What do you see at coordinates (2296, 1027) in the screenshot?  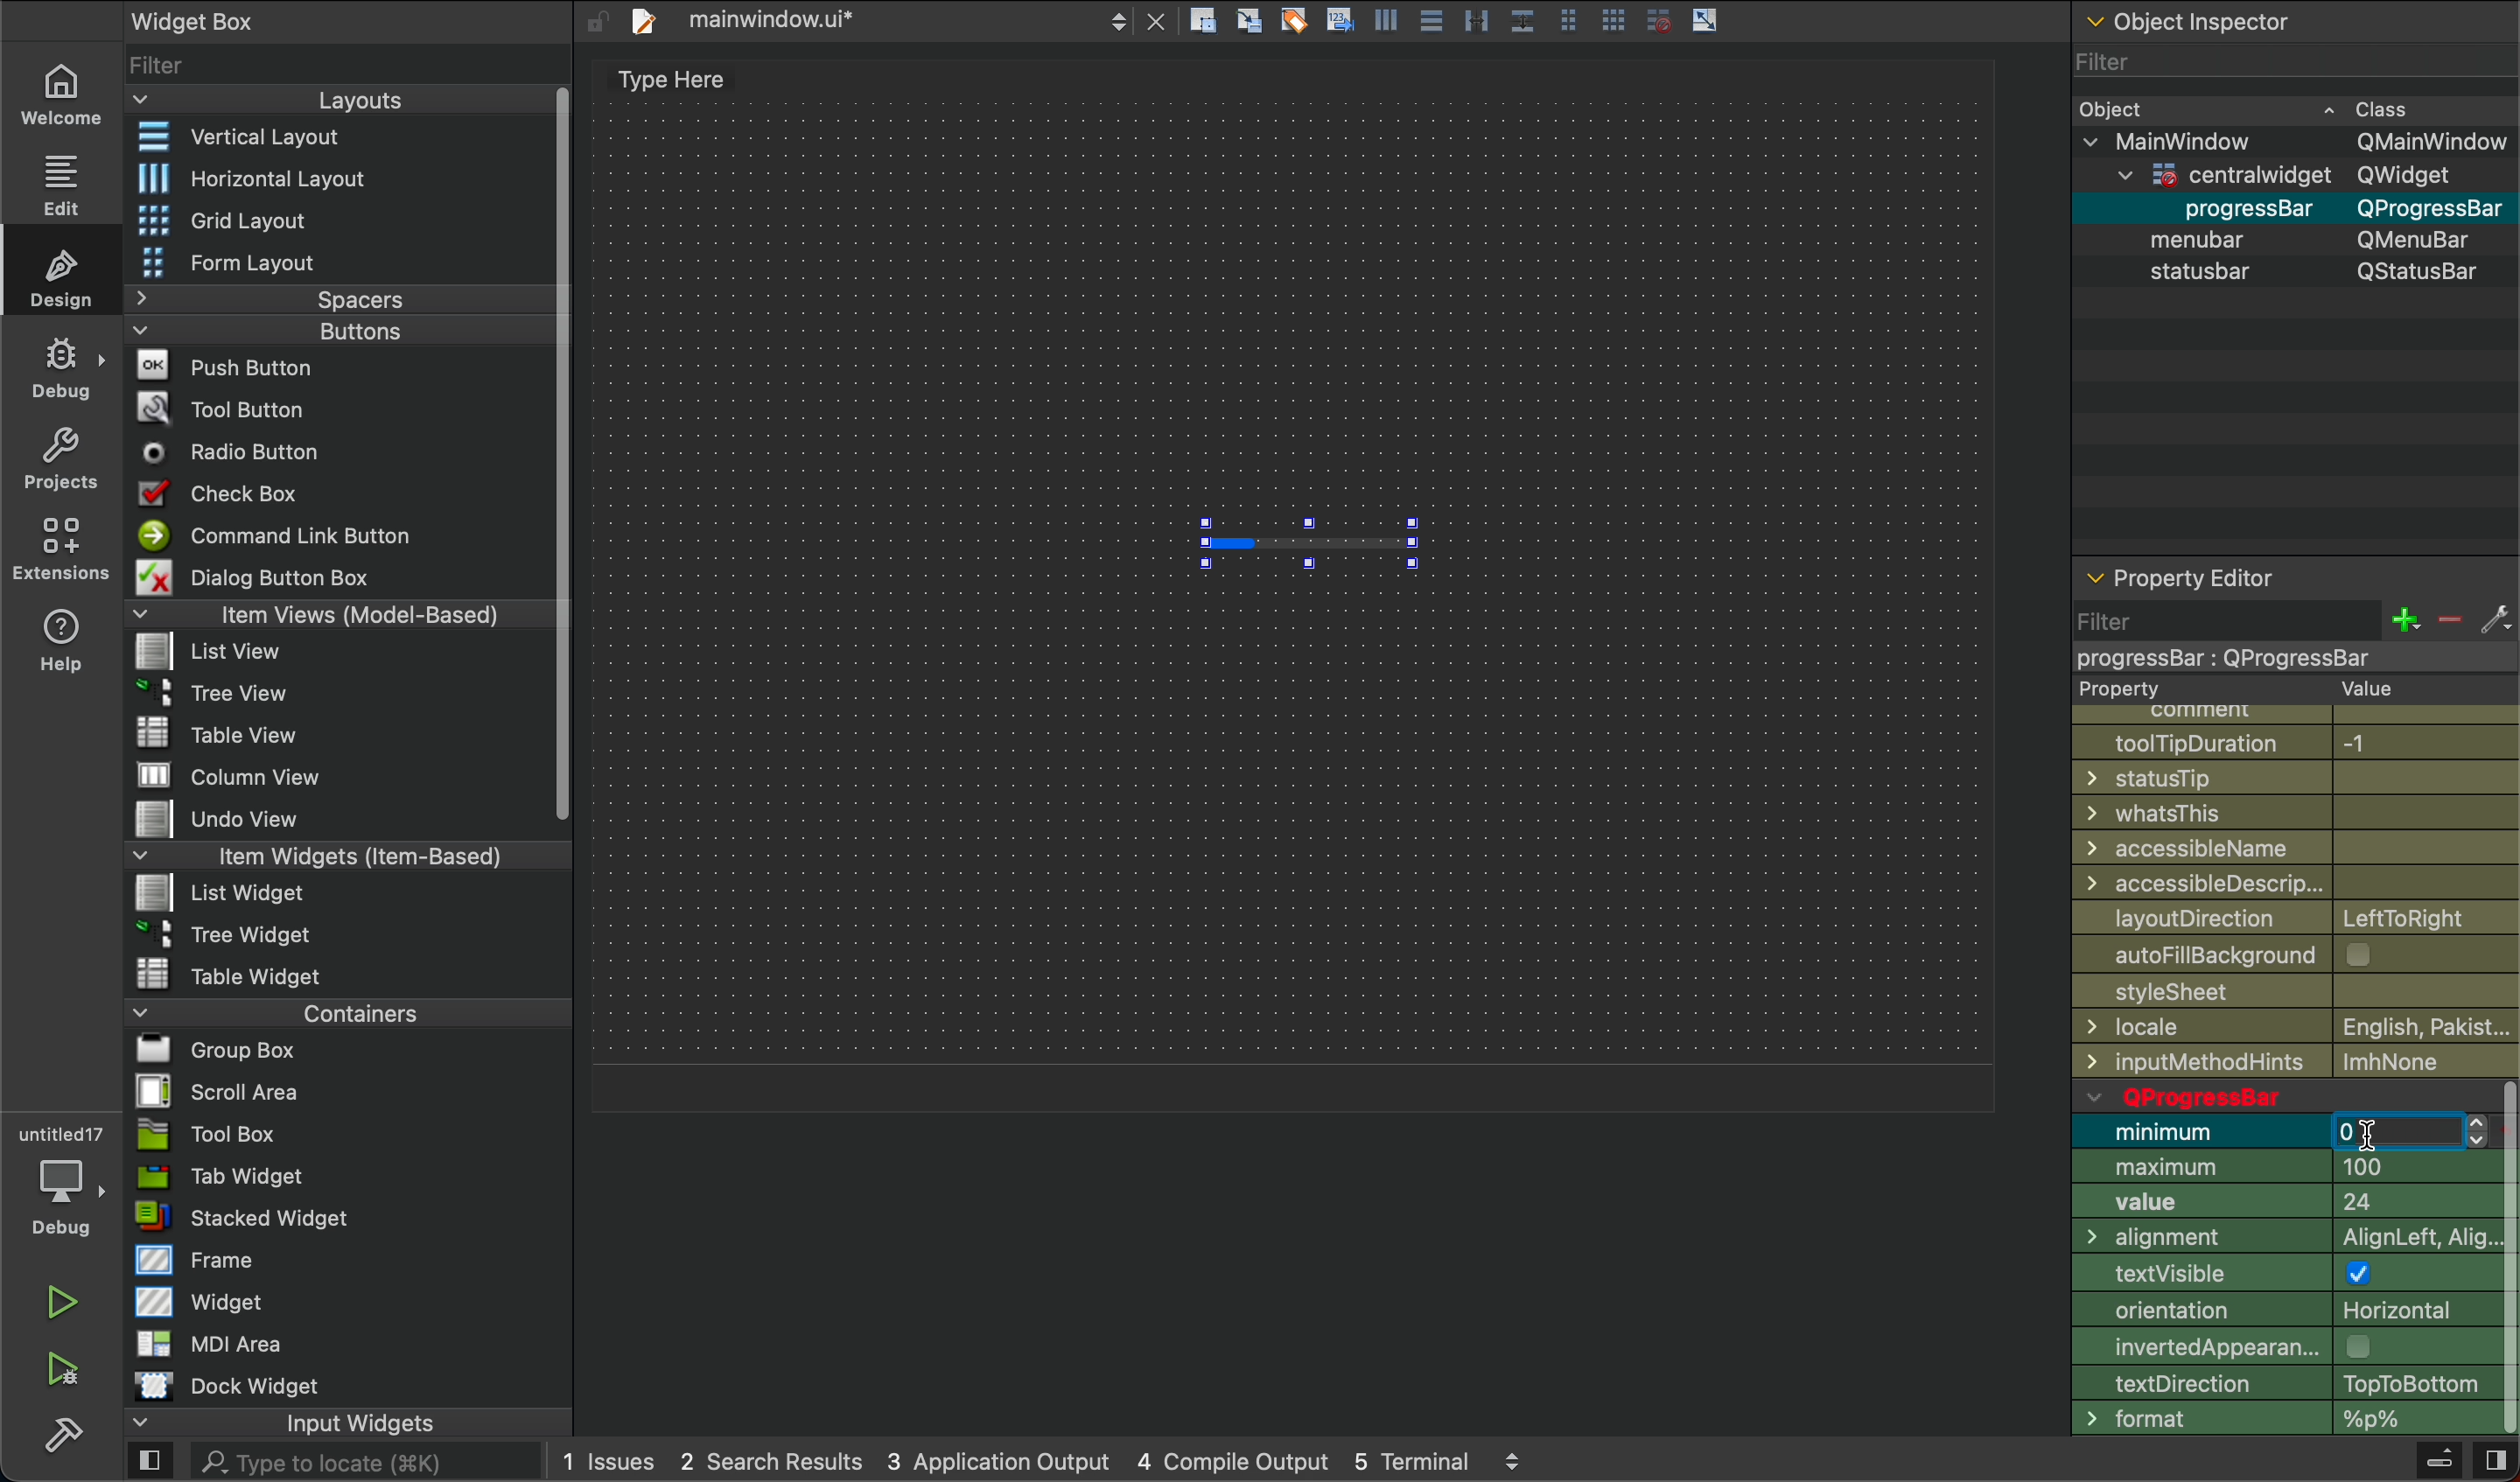 I see `locale` at bounding box center [2296, 1027].